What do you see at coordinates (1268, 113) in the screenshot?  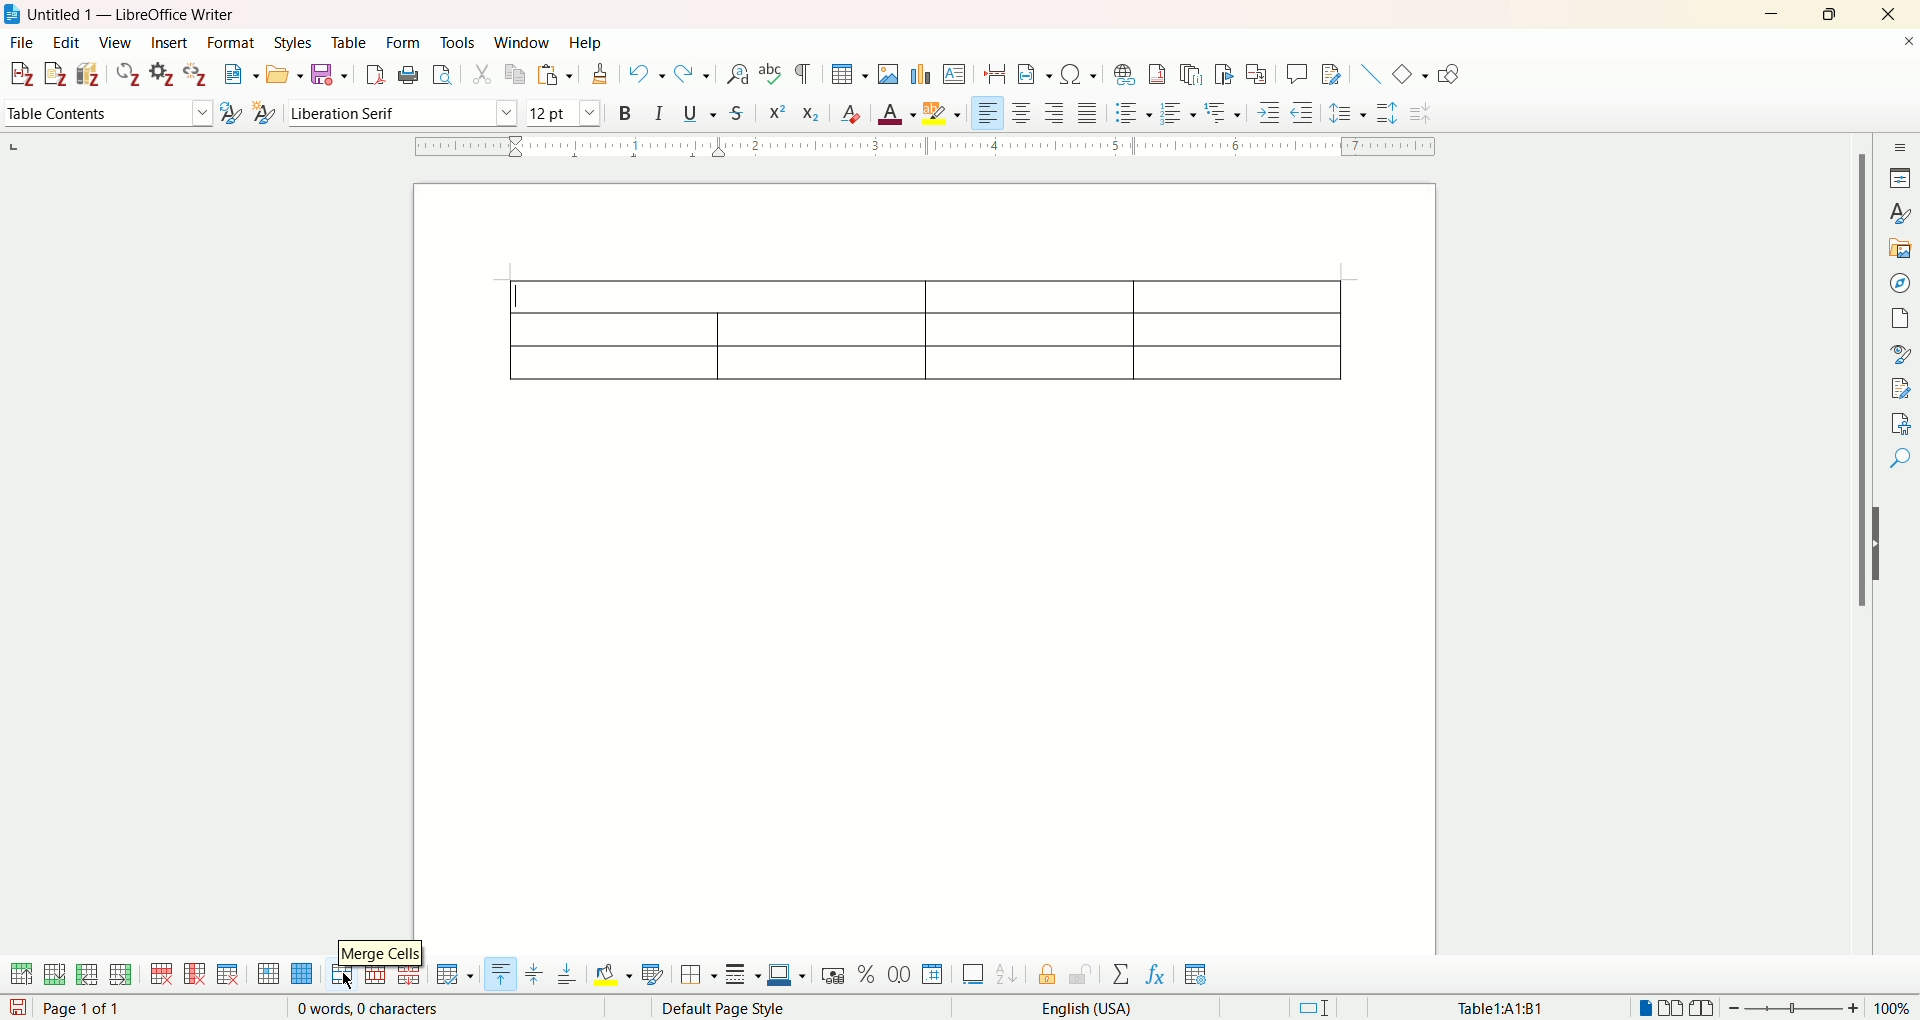 I see `increase indent` at bounding box center [1268, 113].